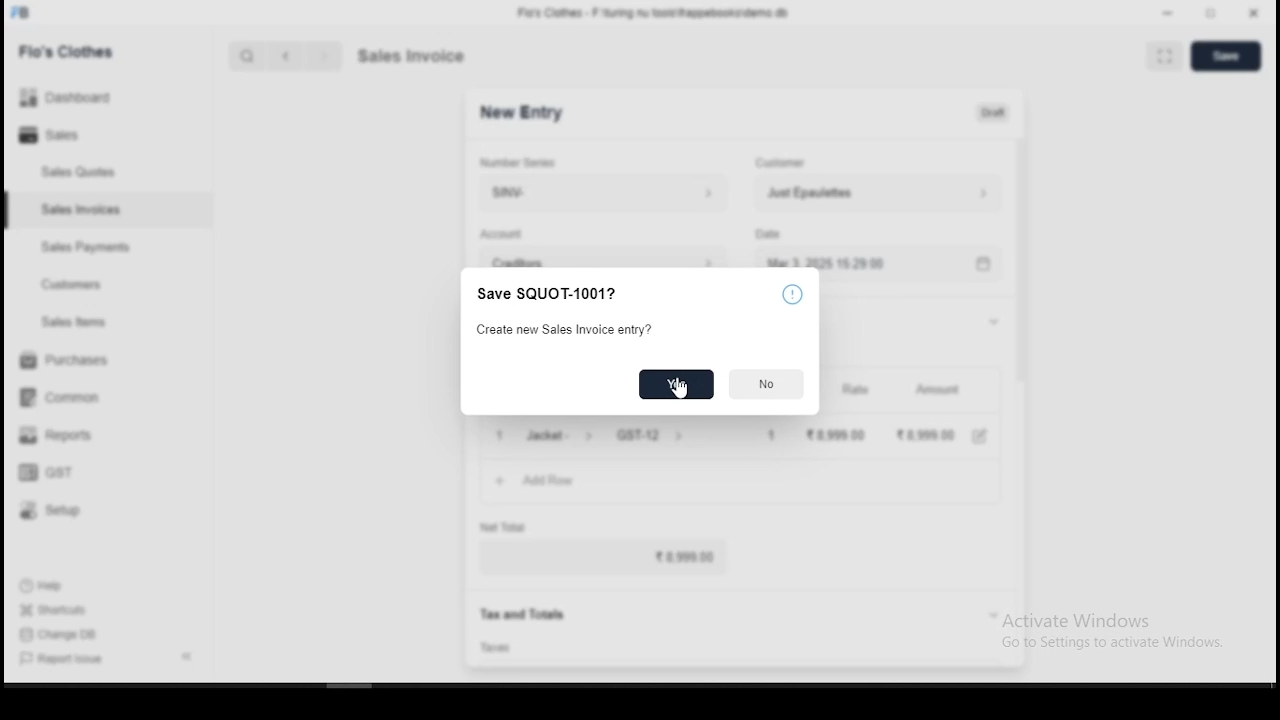  Describe the element at coordinates (63, 474) in the screenshot. I see `GST` at that location.